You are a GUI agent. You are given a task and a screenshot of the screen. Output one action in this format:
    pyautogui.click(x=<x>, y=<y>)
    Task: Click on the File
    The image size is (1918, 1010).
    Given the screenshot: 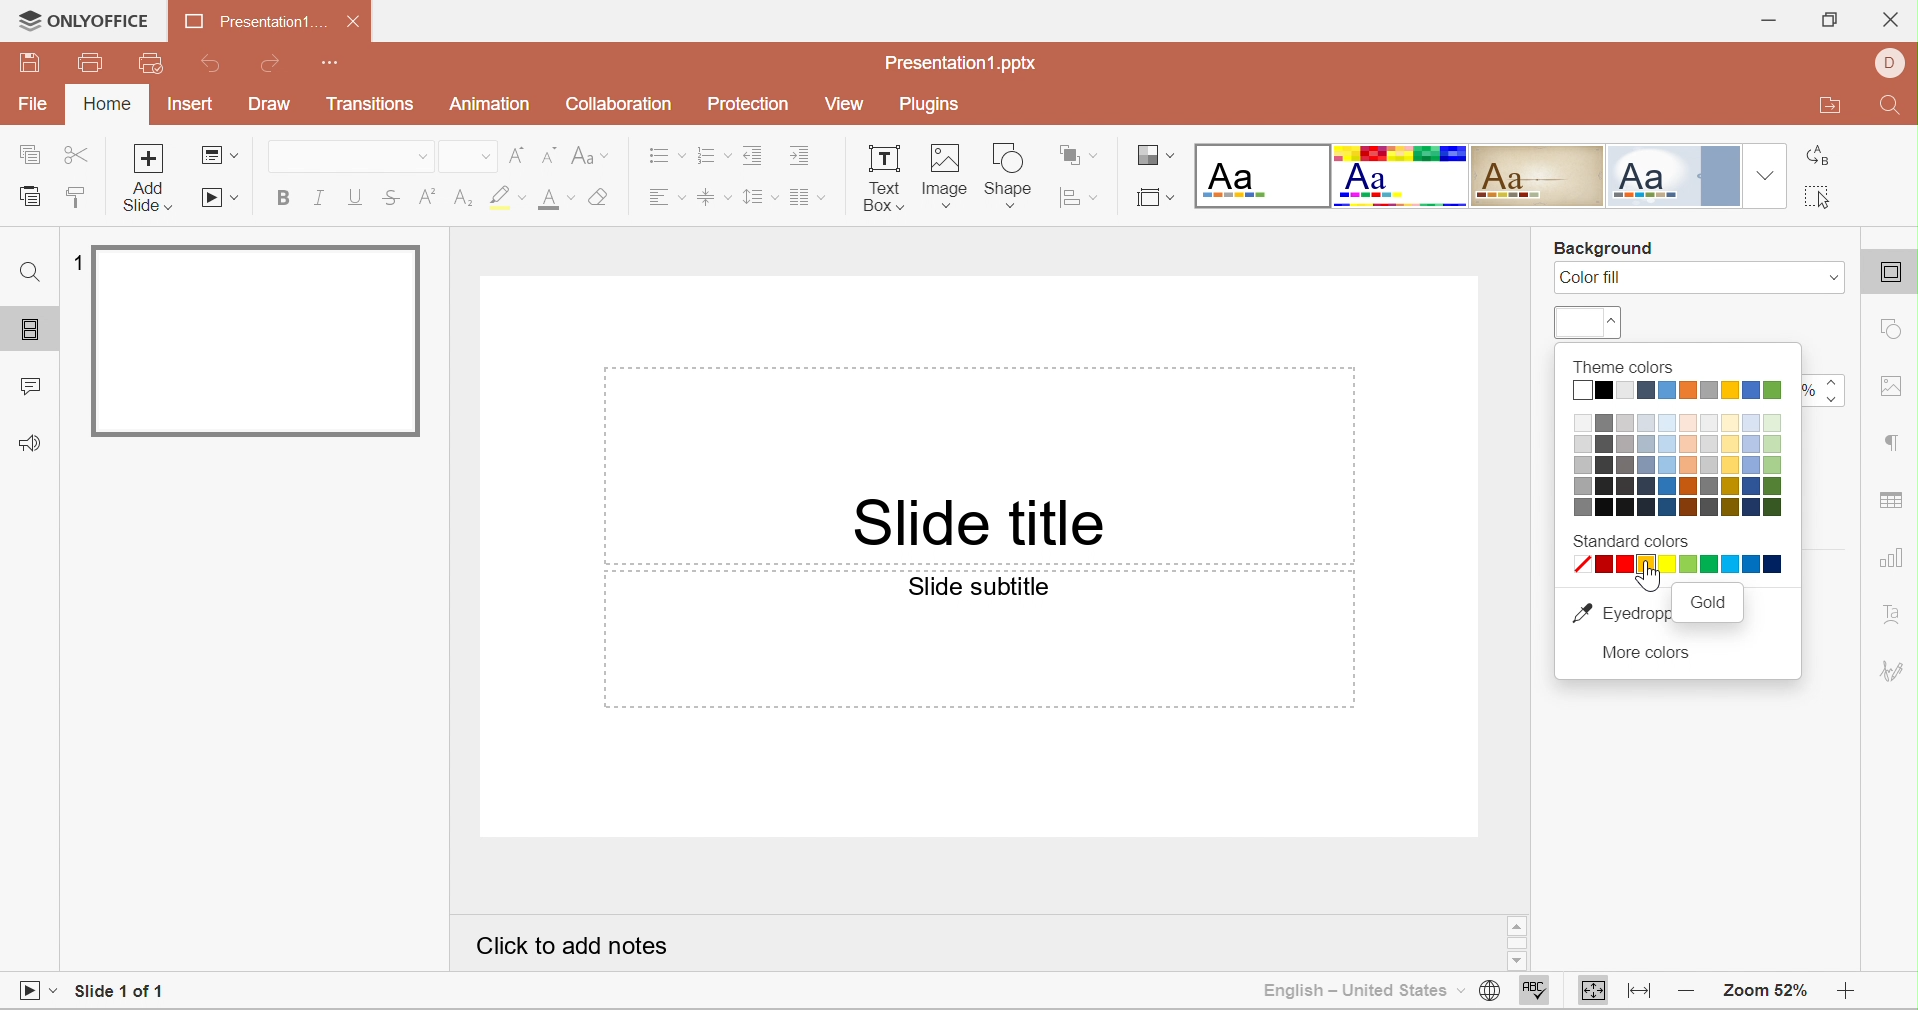 What is the action you would take?
    pyautogui.click(x=39, y=106)
    